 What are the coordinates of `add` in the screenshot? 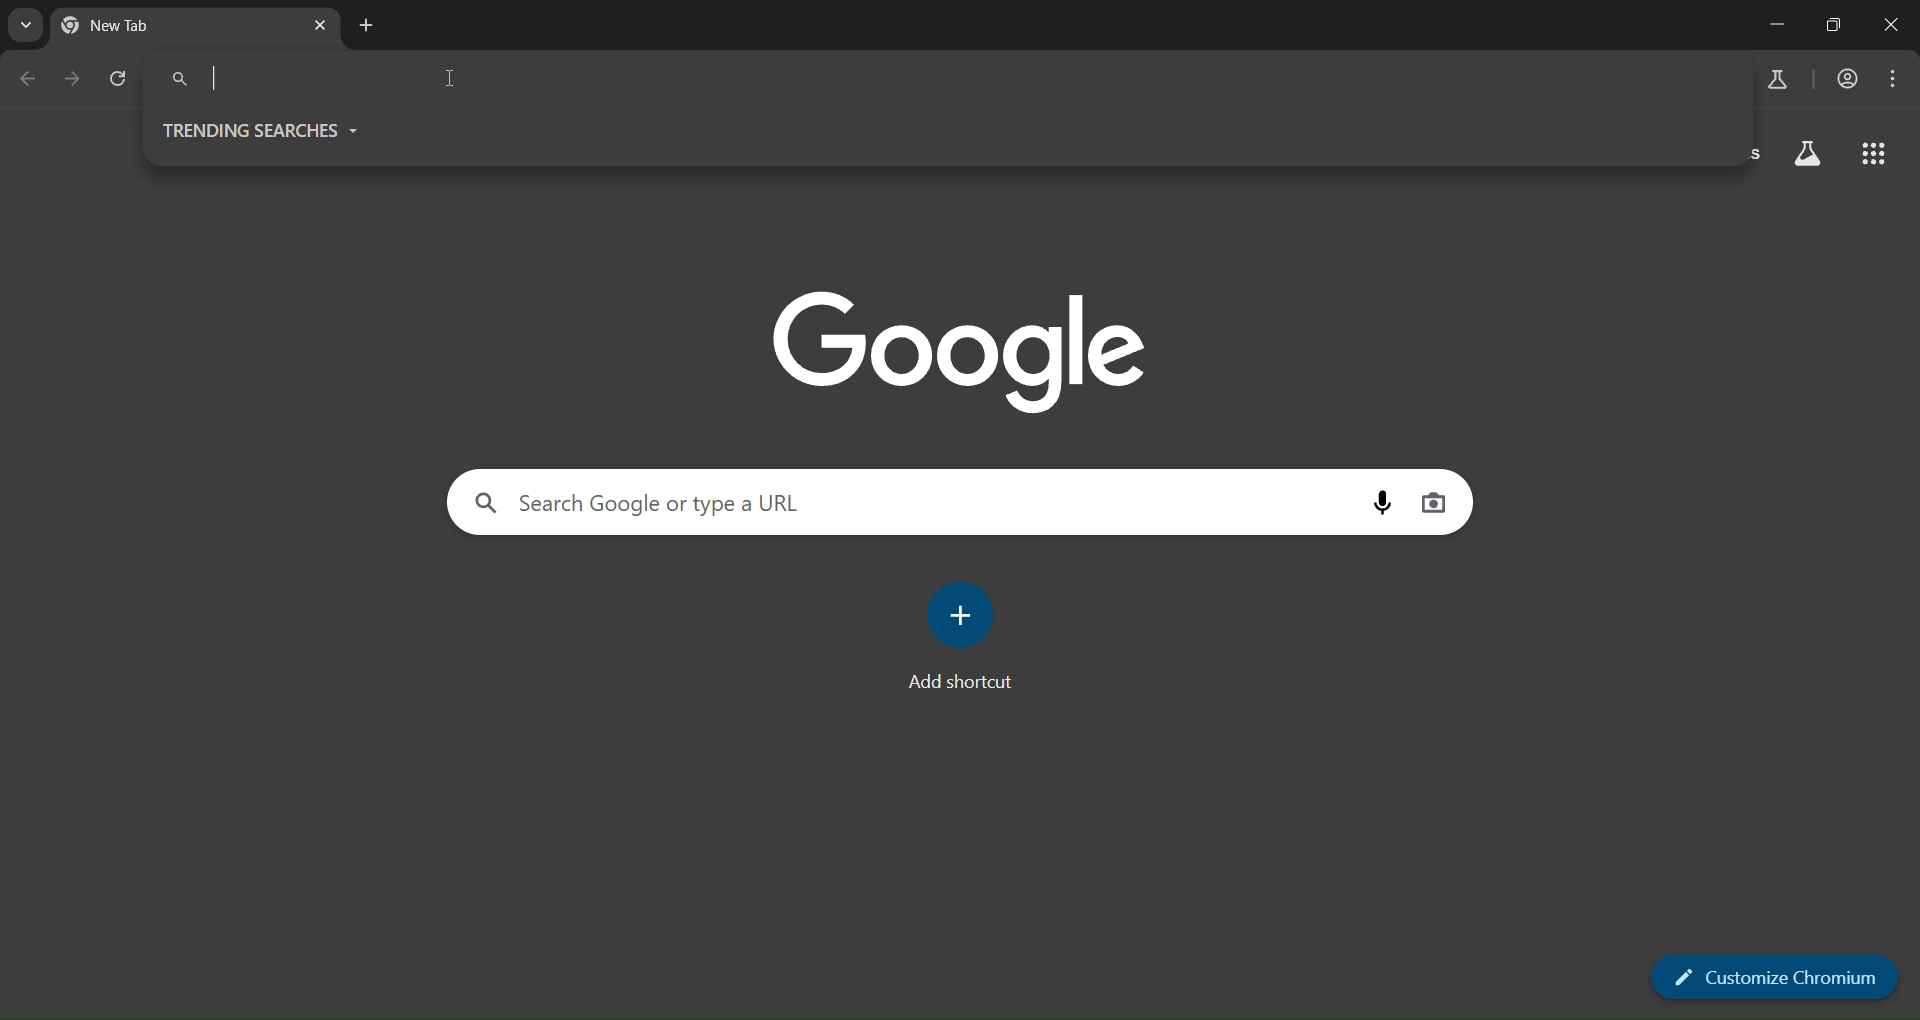 It's located at (960, 615).